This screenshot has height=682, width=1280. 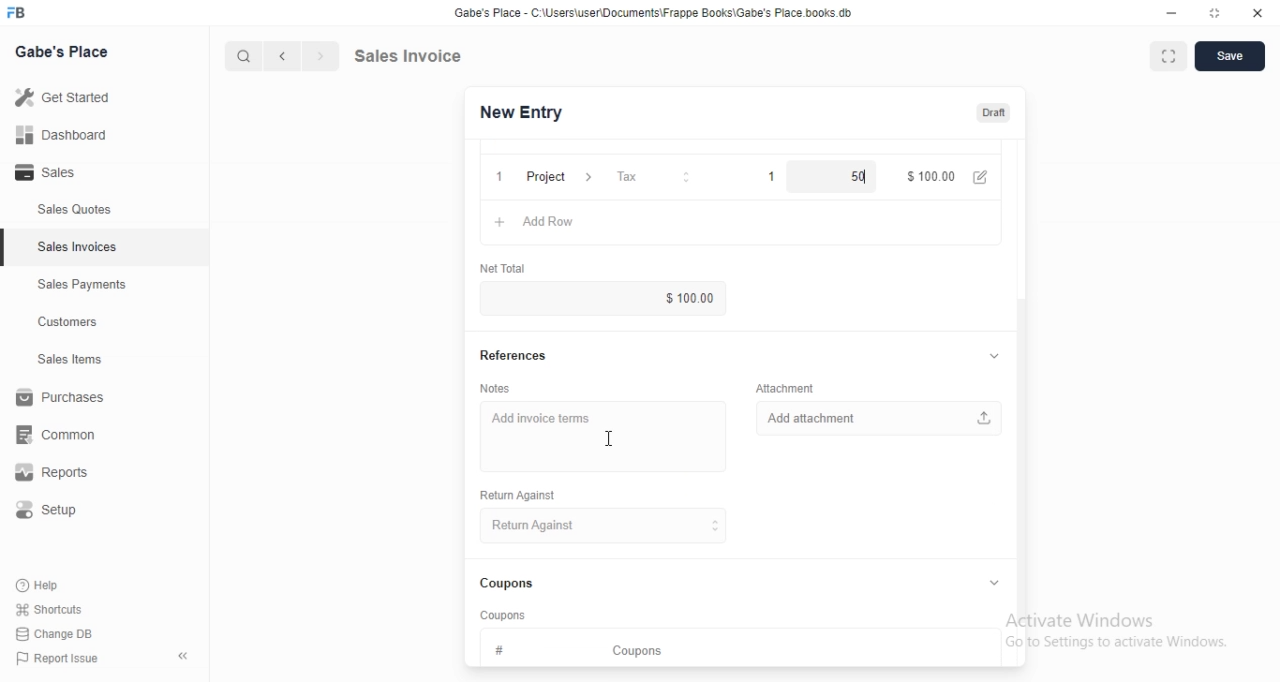 What do you see at coordinates (57, 513) in the screenshot?
I see `Setup` at bounding box center [57, 513].